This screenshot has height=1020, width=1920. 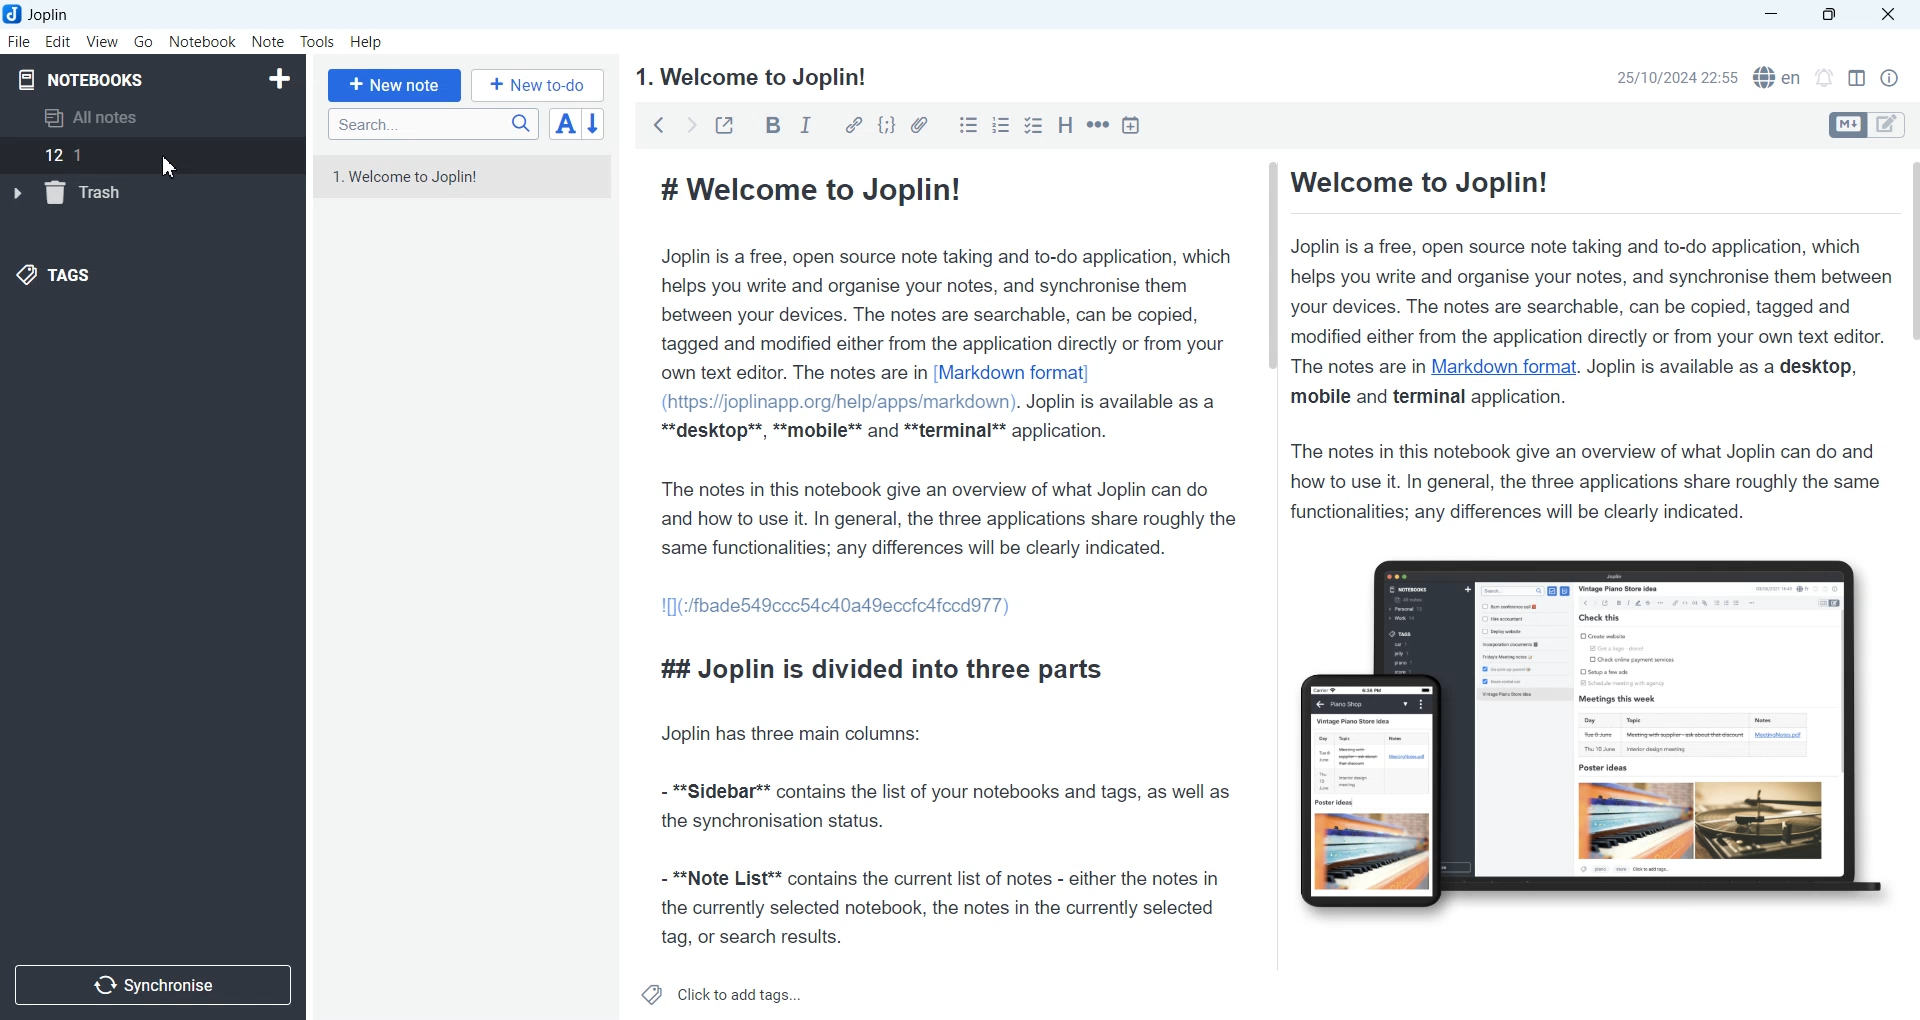 I want to click on # Welcome to Joplin!

Joplin is a free, open source note taking and to-do application, which
helps you write and organise your notes, and synchronise them
between your devices. The notes are searchable, can be copied,
tagged and modified either from the application directly or from your
own text editor. The notes are in [Markdown format]
(https://joplinapp.org/help/apps/markdown). Joplin is available as a
**desktop**, **mobile** and **terminal** application.

The notes in this notebook give an overview of what Joplin can do
and how to use it. In general, the three applications share roughly the
same functionalities; any differences will be clearly indicated.
1[](:/fbade549ccc54c40a49eccicafccdd77)

## Joplin is divided into three parts

Joplin has three main columns:

- **Sidebar** contains the list of your notebooks and tags, as well as
the synchronisation status.

- **Note List** contains the current list of notes - either the notes in, so click(x=947, y=572).